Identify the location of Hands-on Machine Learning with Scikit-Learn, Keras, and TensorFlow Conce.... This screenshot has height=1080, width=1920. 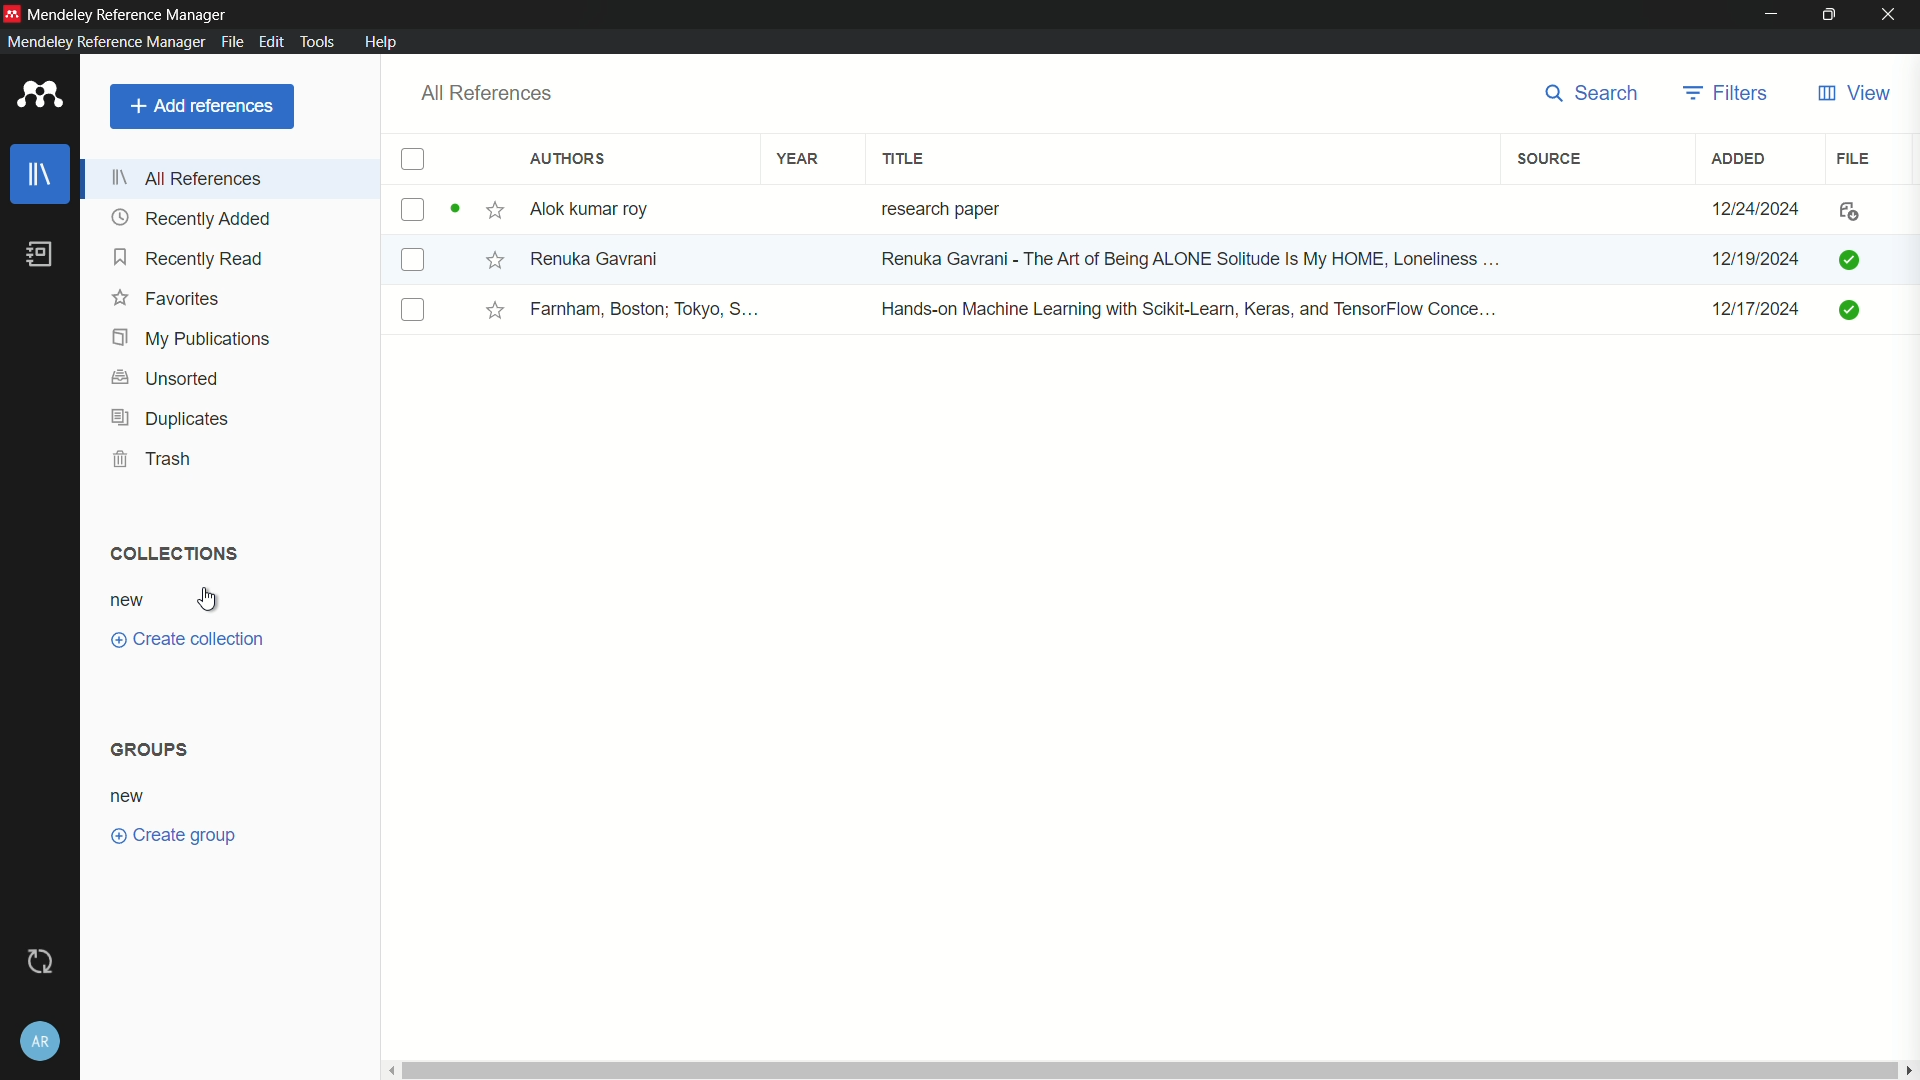
(1193, 309).